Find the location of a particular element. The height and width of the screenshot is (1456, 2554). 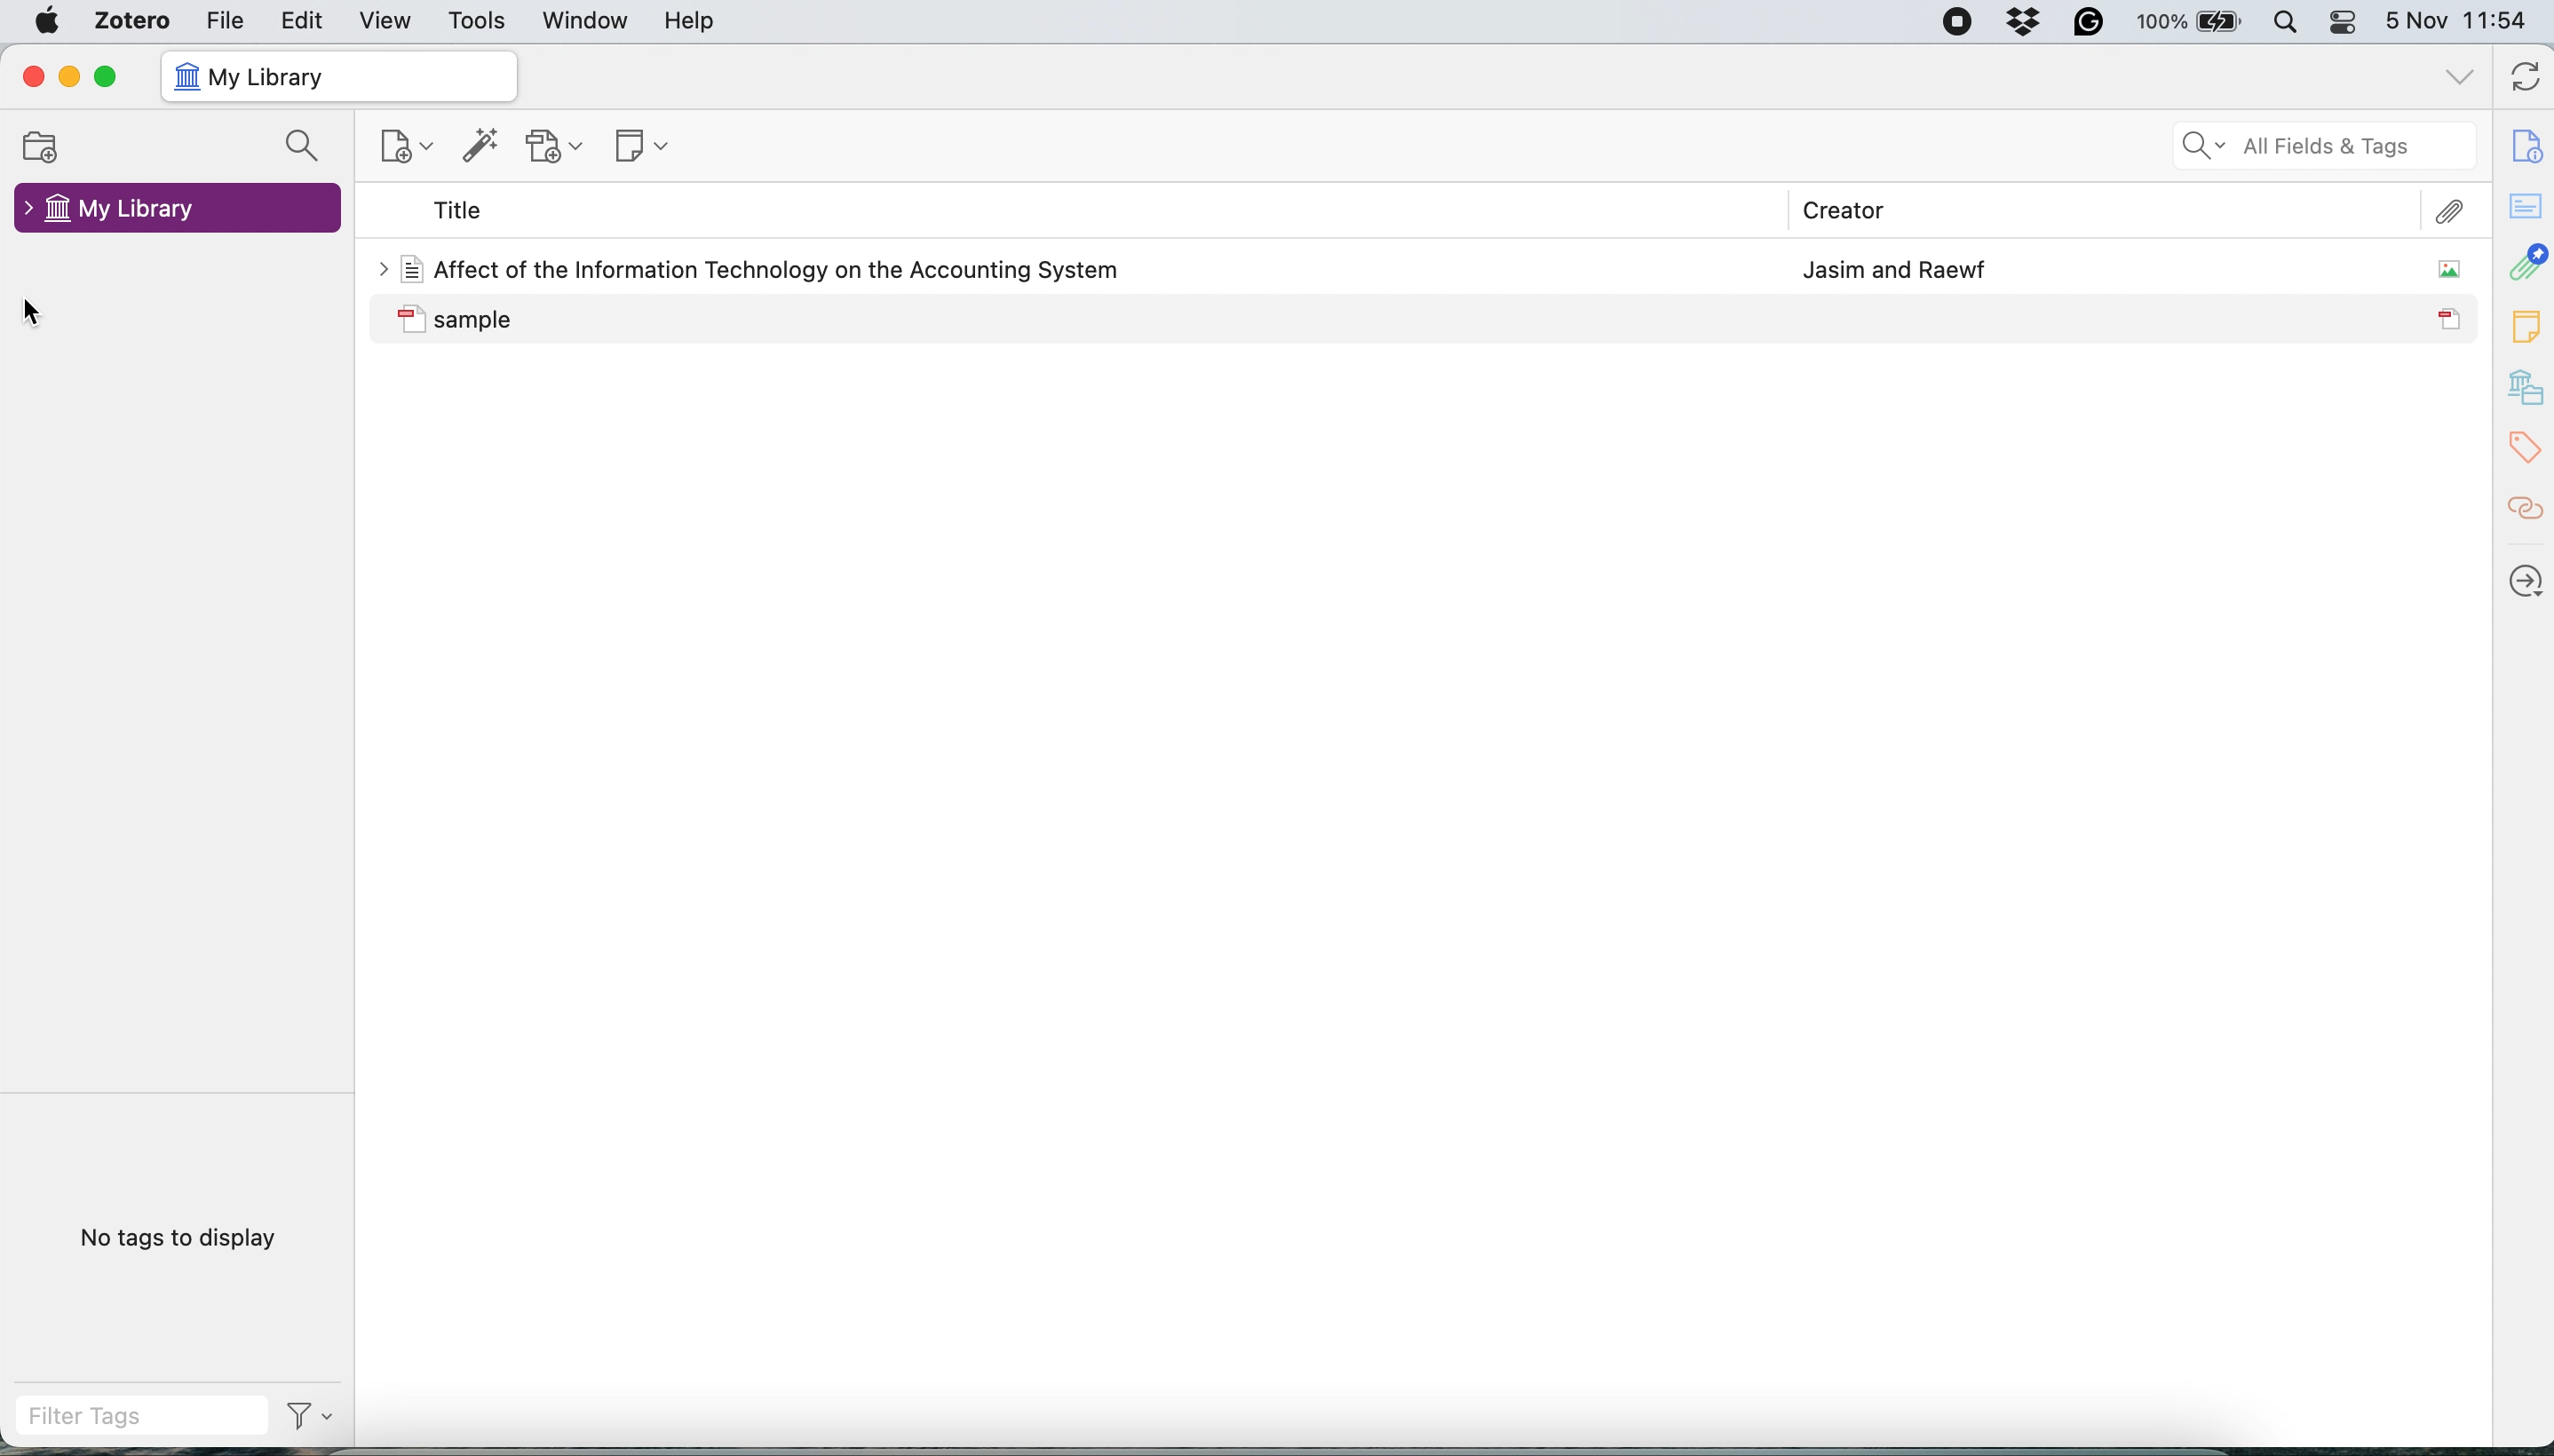

view is located at coordinates (387, 24).